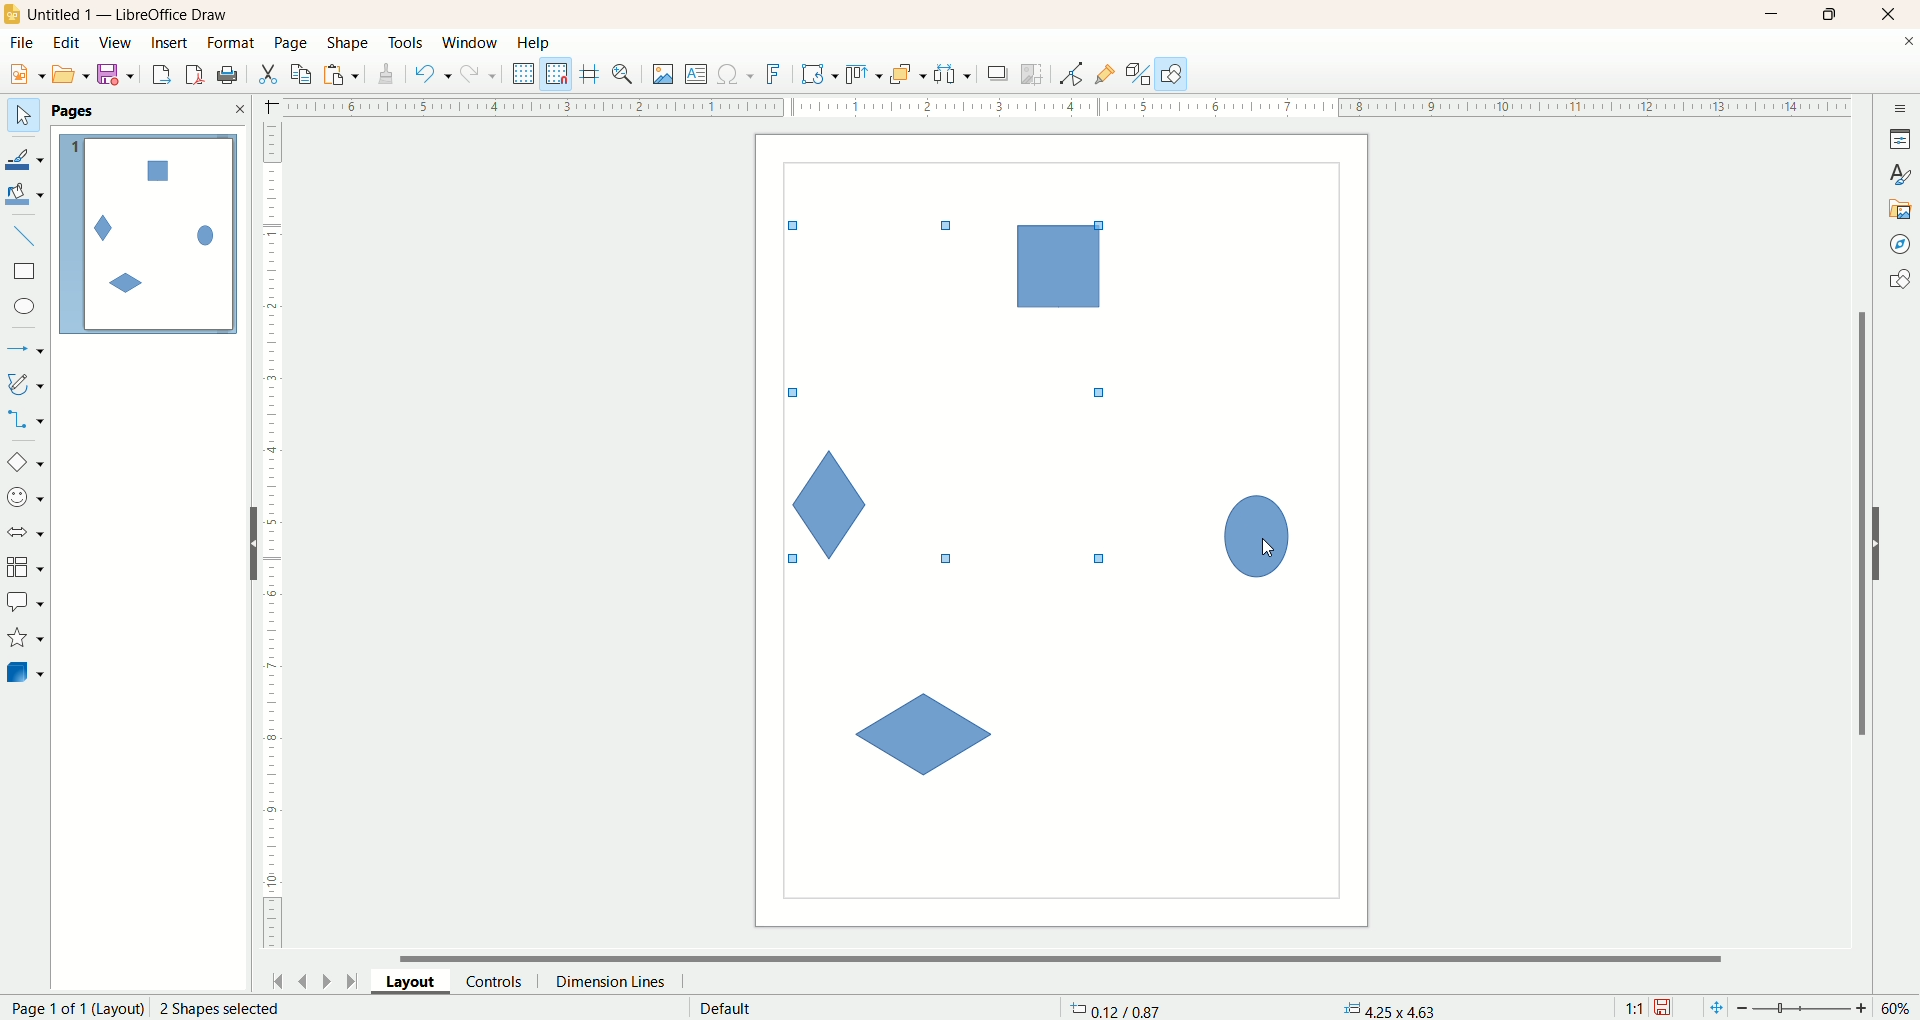 This screenshot has width=1920, height=1020. What do you see at coordinates (345, 72) in the screenshot?
I see `paste` at bounding box center [345, 72].